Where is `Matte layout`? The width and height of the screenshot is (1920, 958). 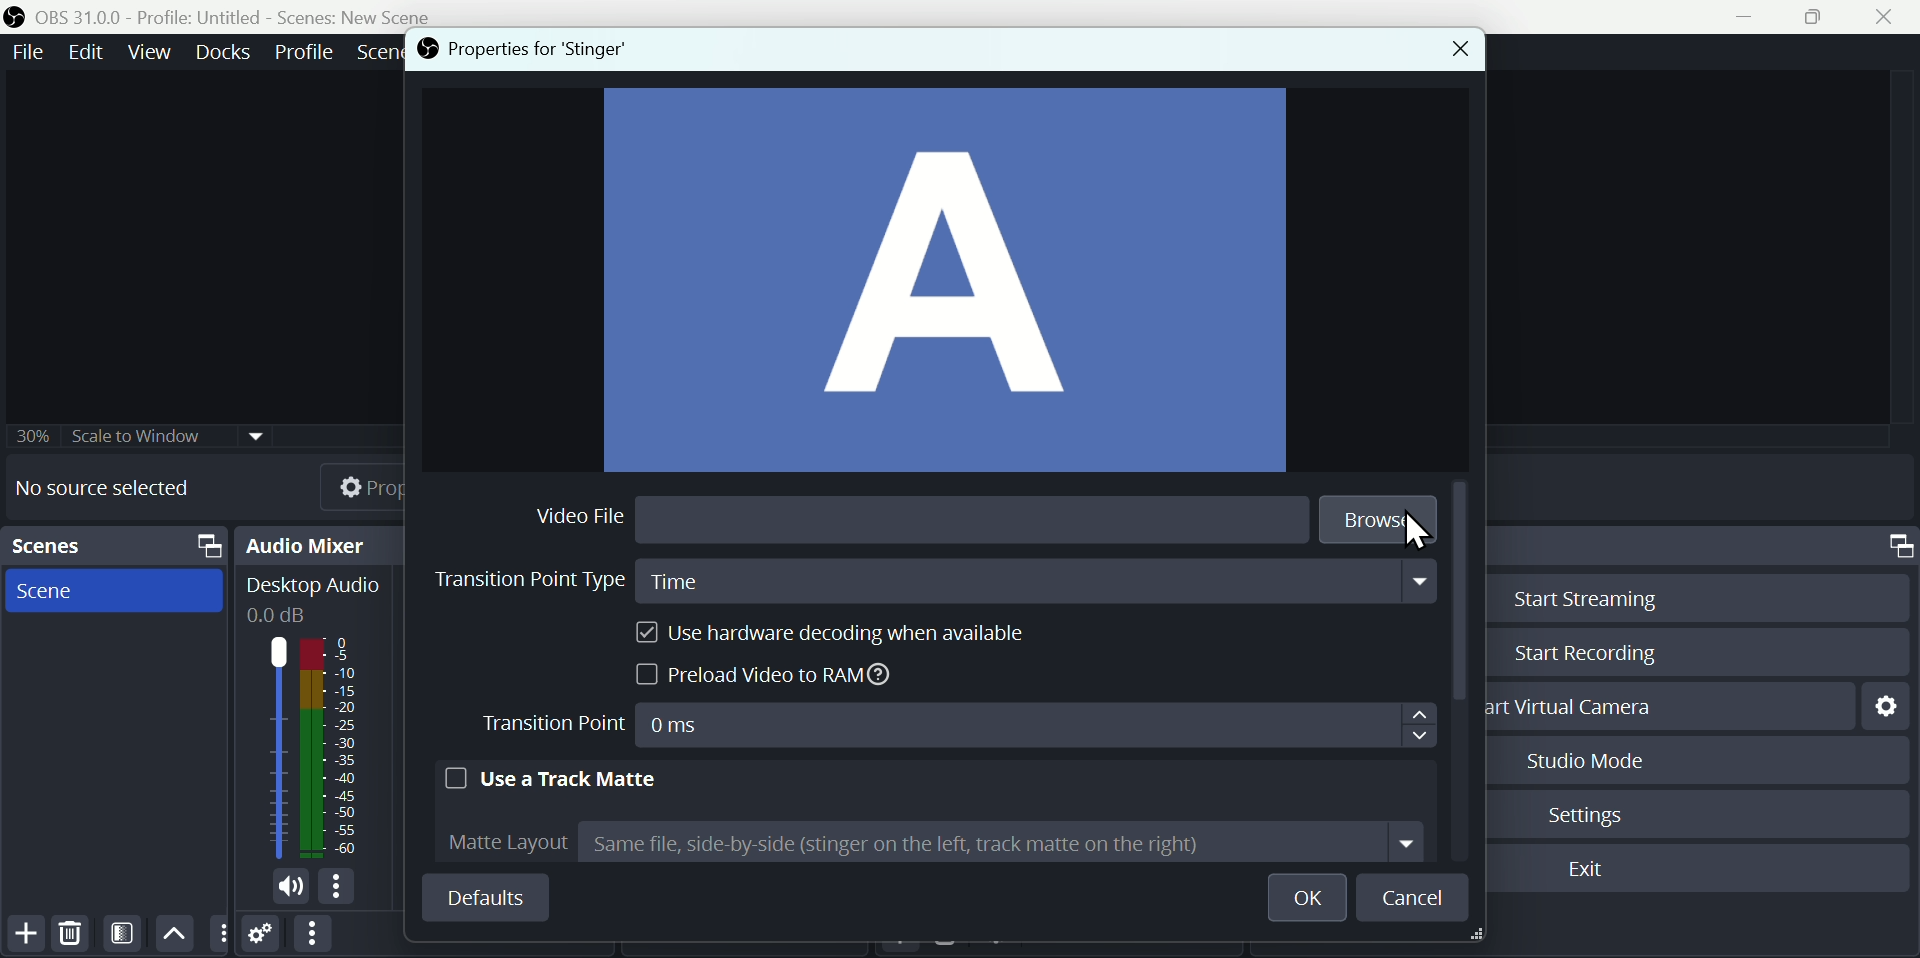 Matte layout is located at coordinates (498, 840).